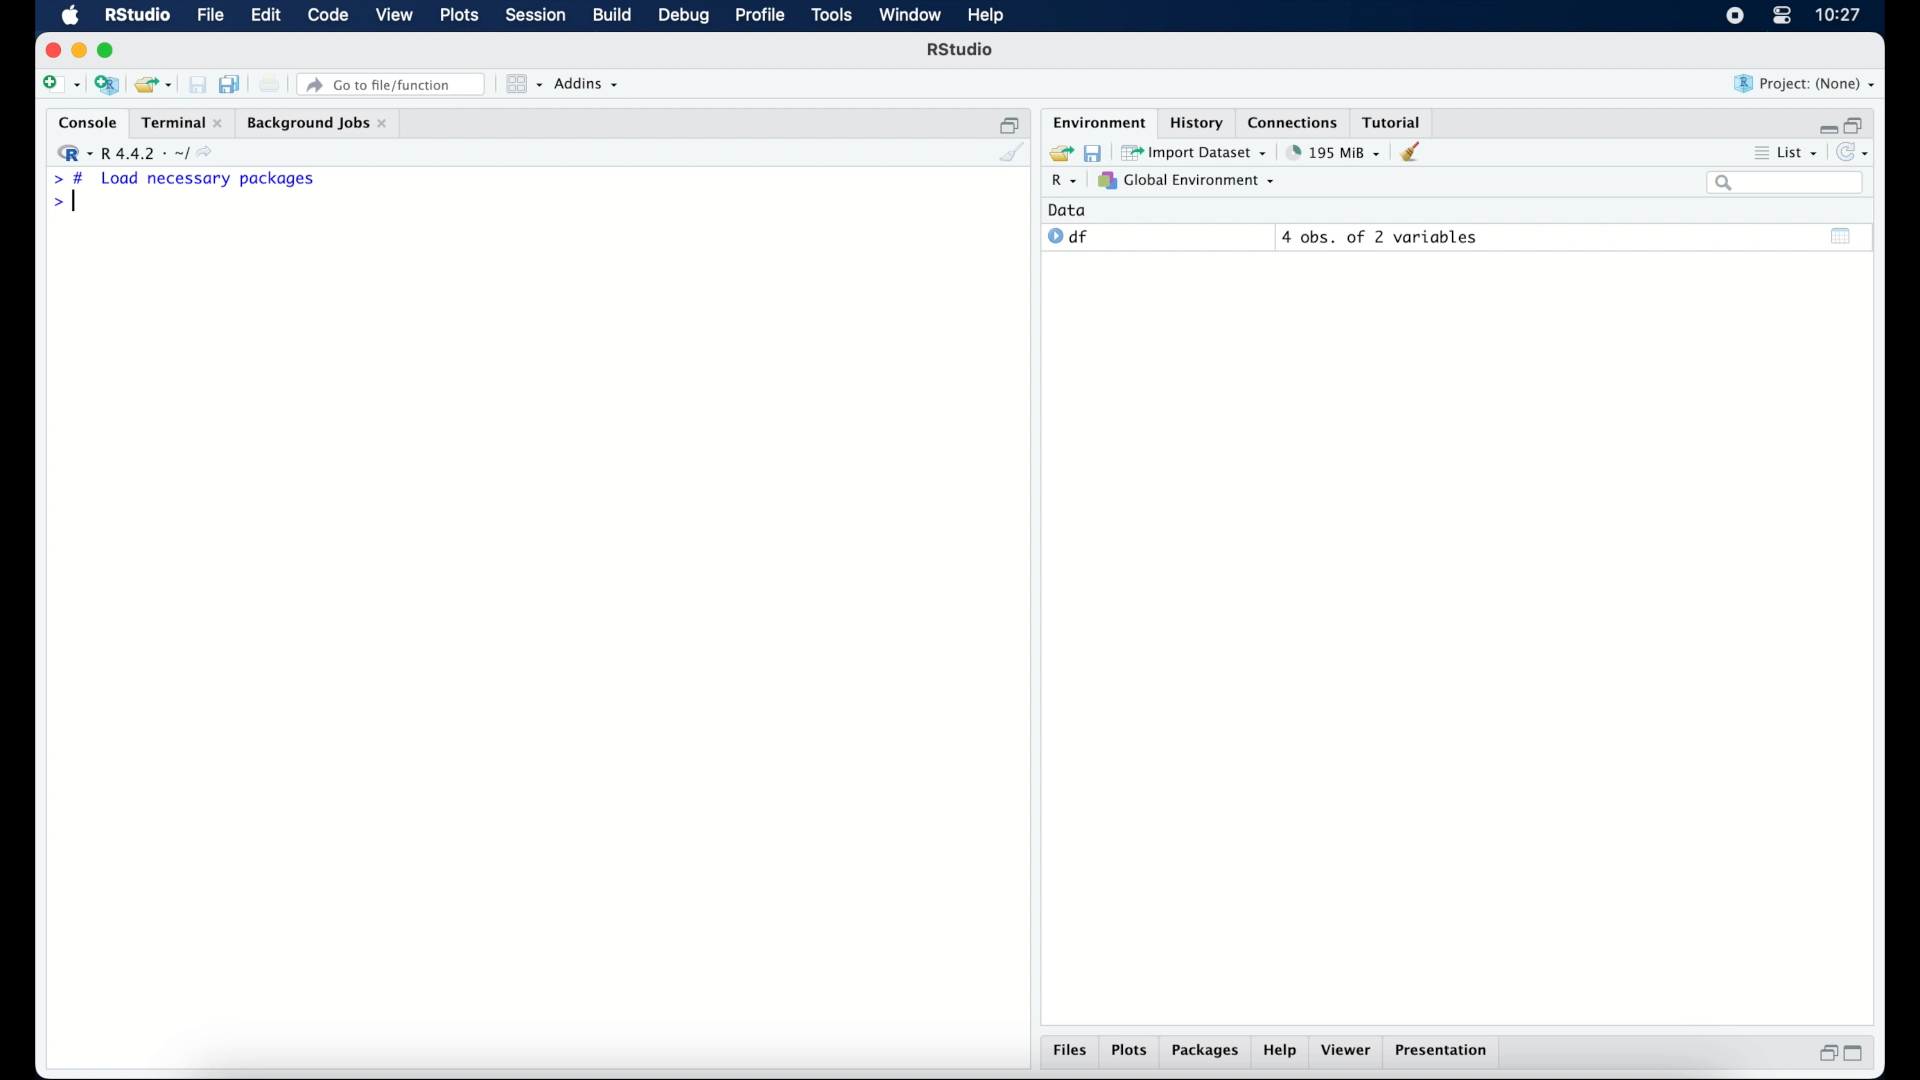 This screenshot has height=1080, width=1920. What do you see at coordinates (1096, 121) in the screenshot?
I see `environment` at bounding box center [1096, 121].